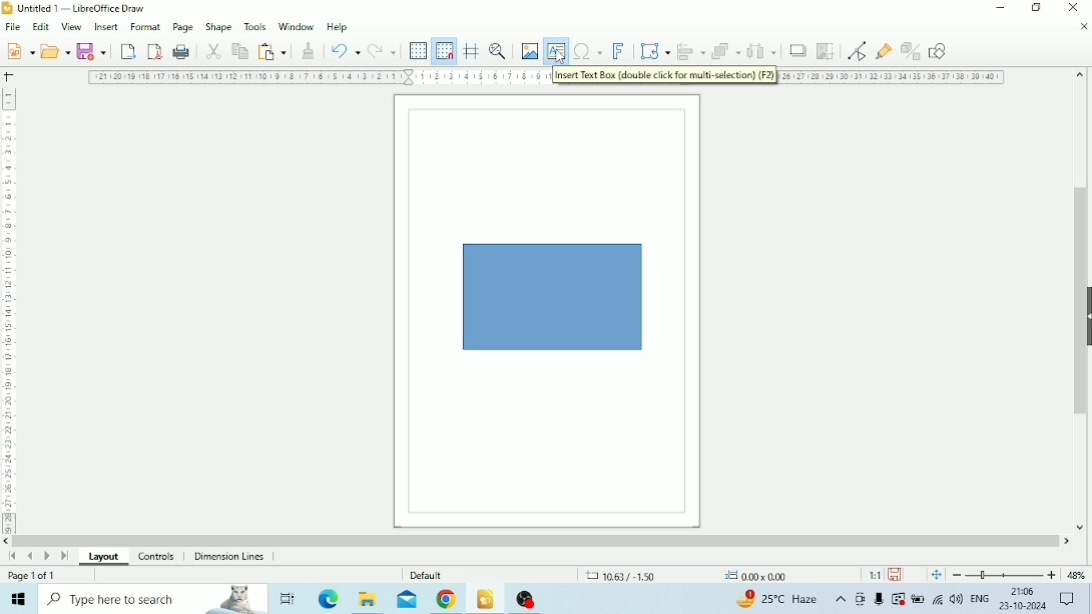 The width and height of the screenshot is (1092, 614). I want to click on Zoom & Pan, so click(498, 52).